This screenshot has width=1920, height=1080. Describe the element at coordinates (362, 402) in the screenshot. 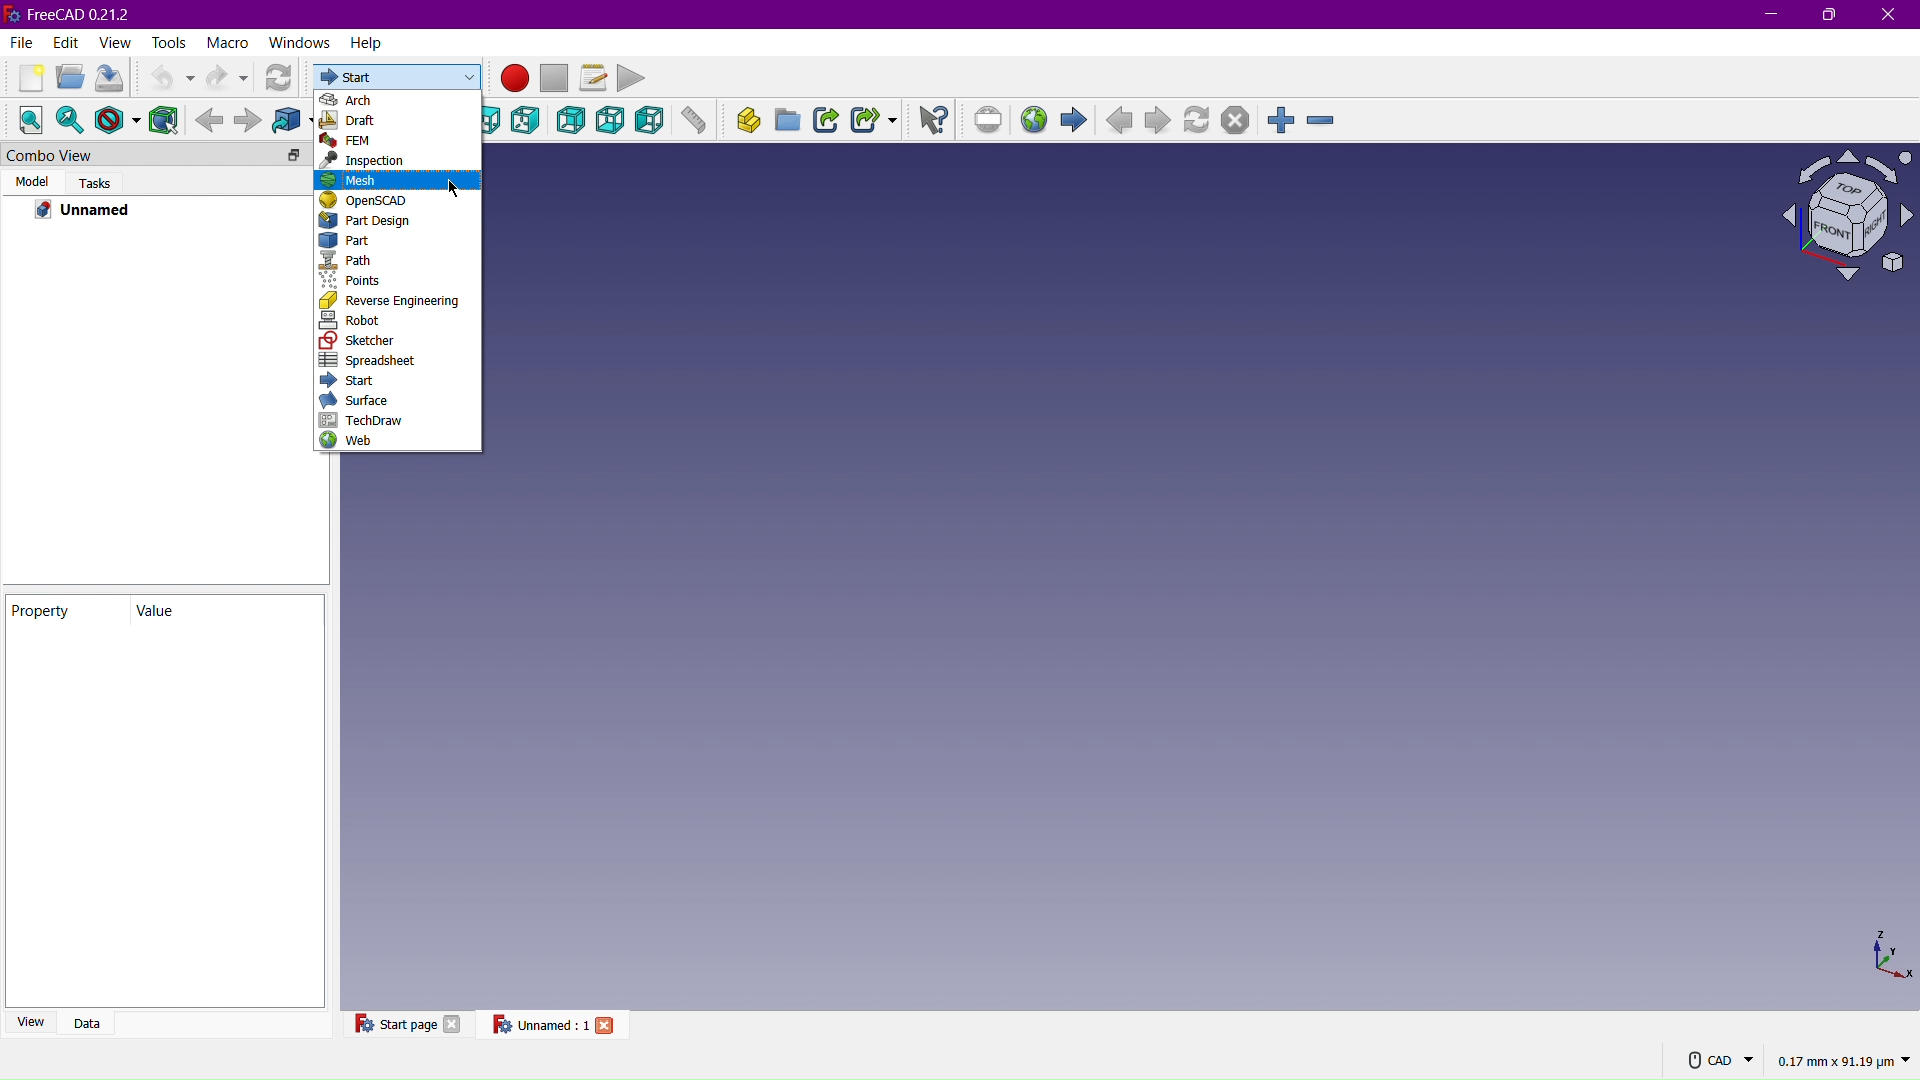

I see `Surface` at that location.